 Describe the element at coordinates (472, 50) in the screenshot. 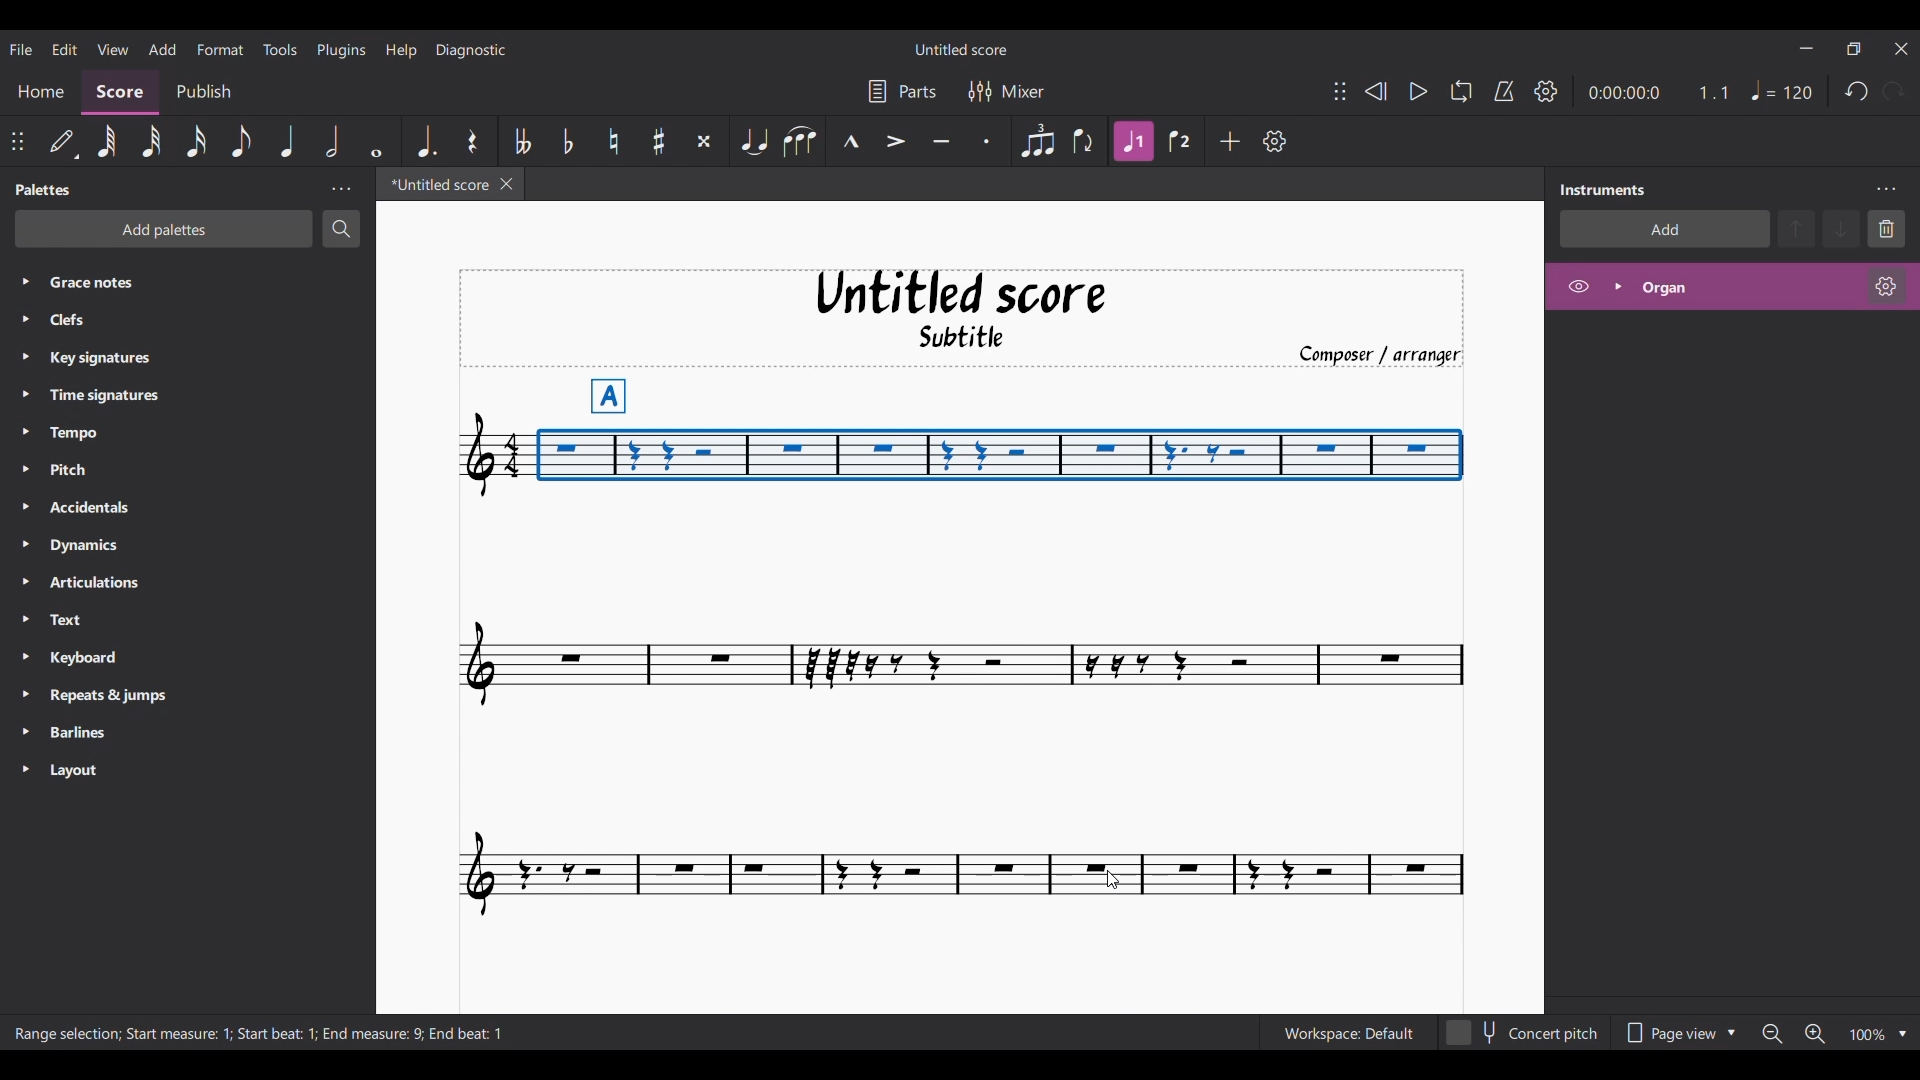

I see `Diagnostic menu` at that location.